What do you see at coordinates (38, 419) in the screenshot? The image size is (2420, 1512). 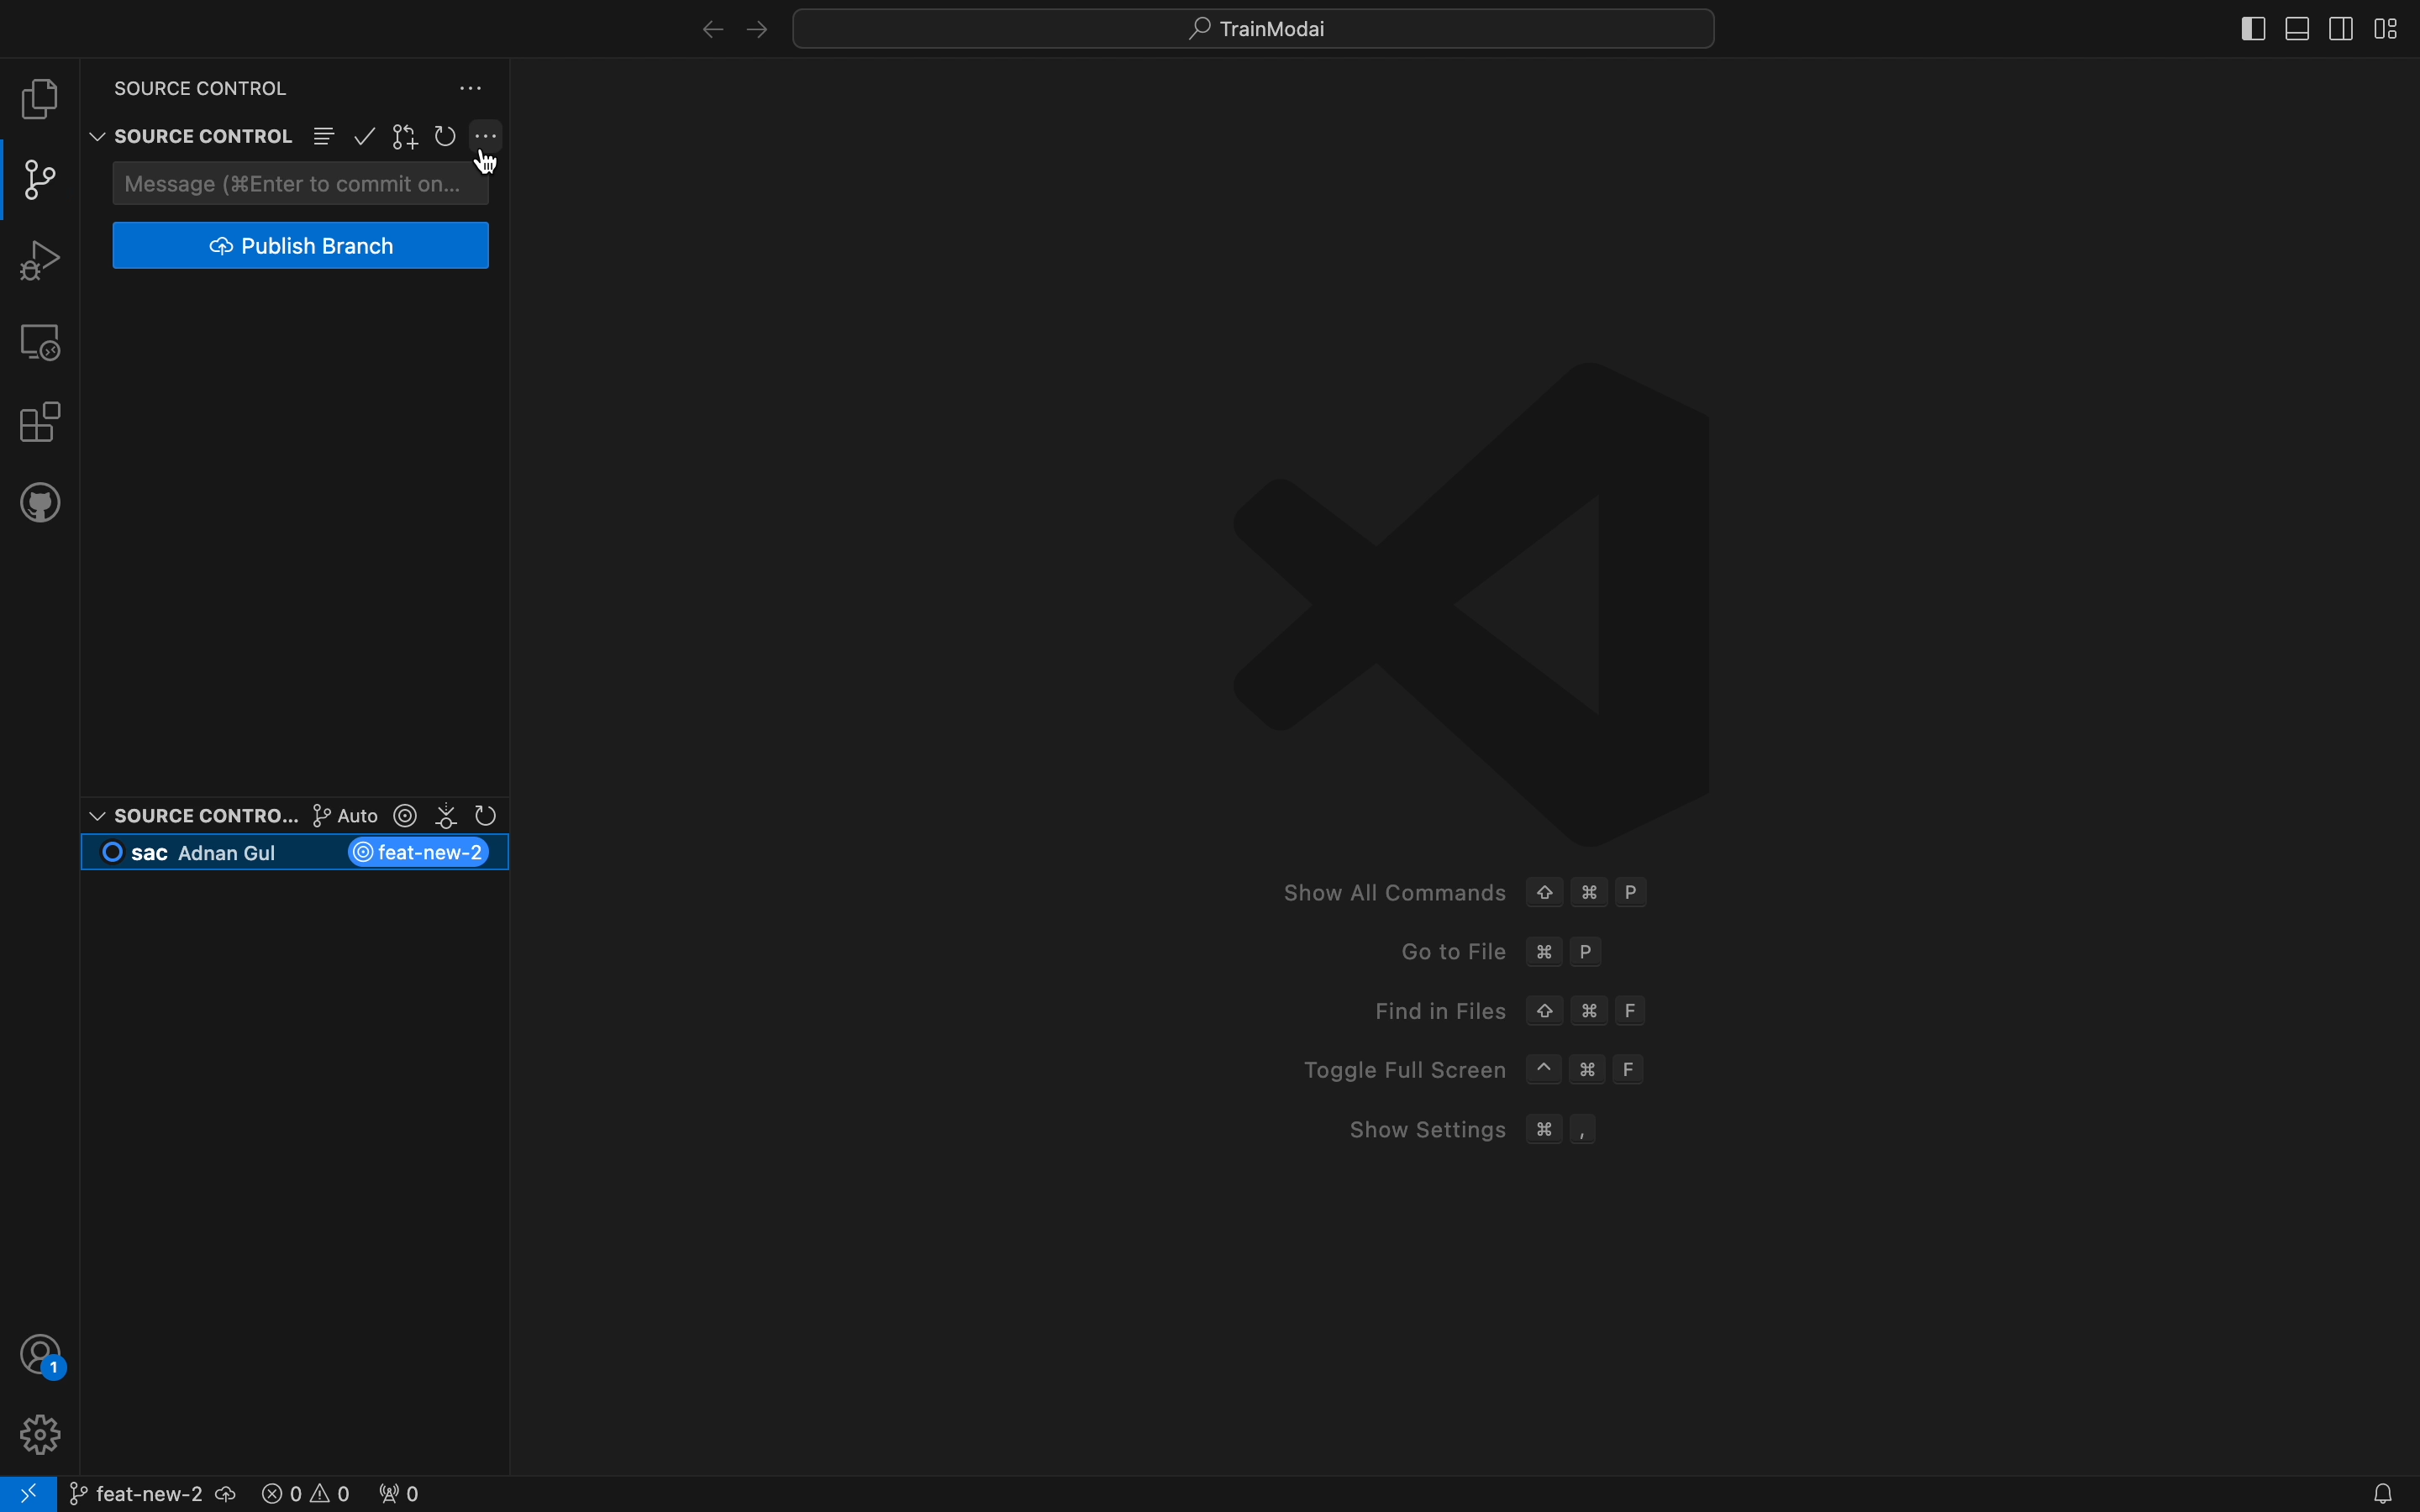 I see `extensions` at bounding box center [38, 419].